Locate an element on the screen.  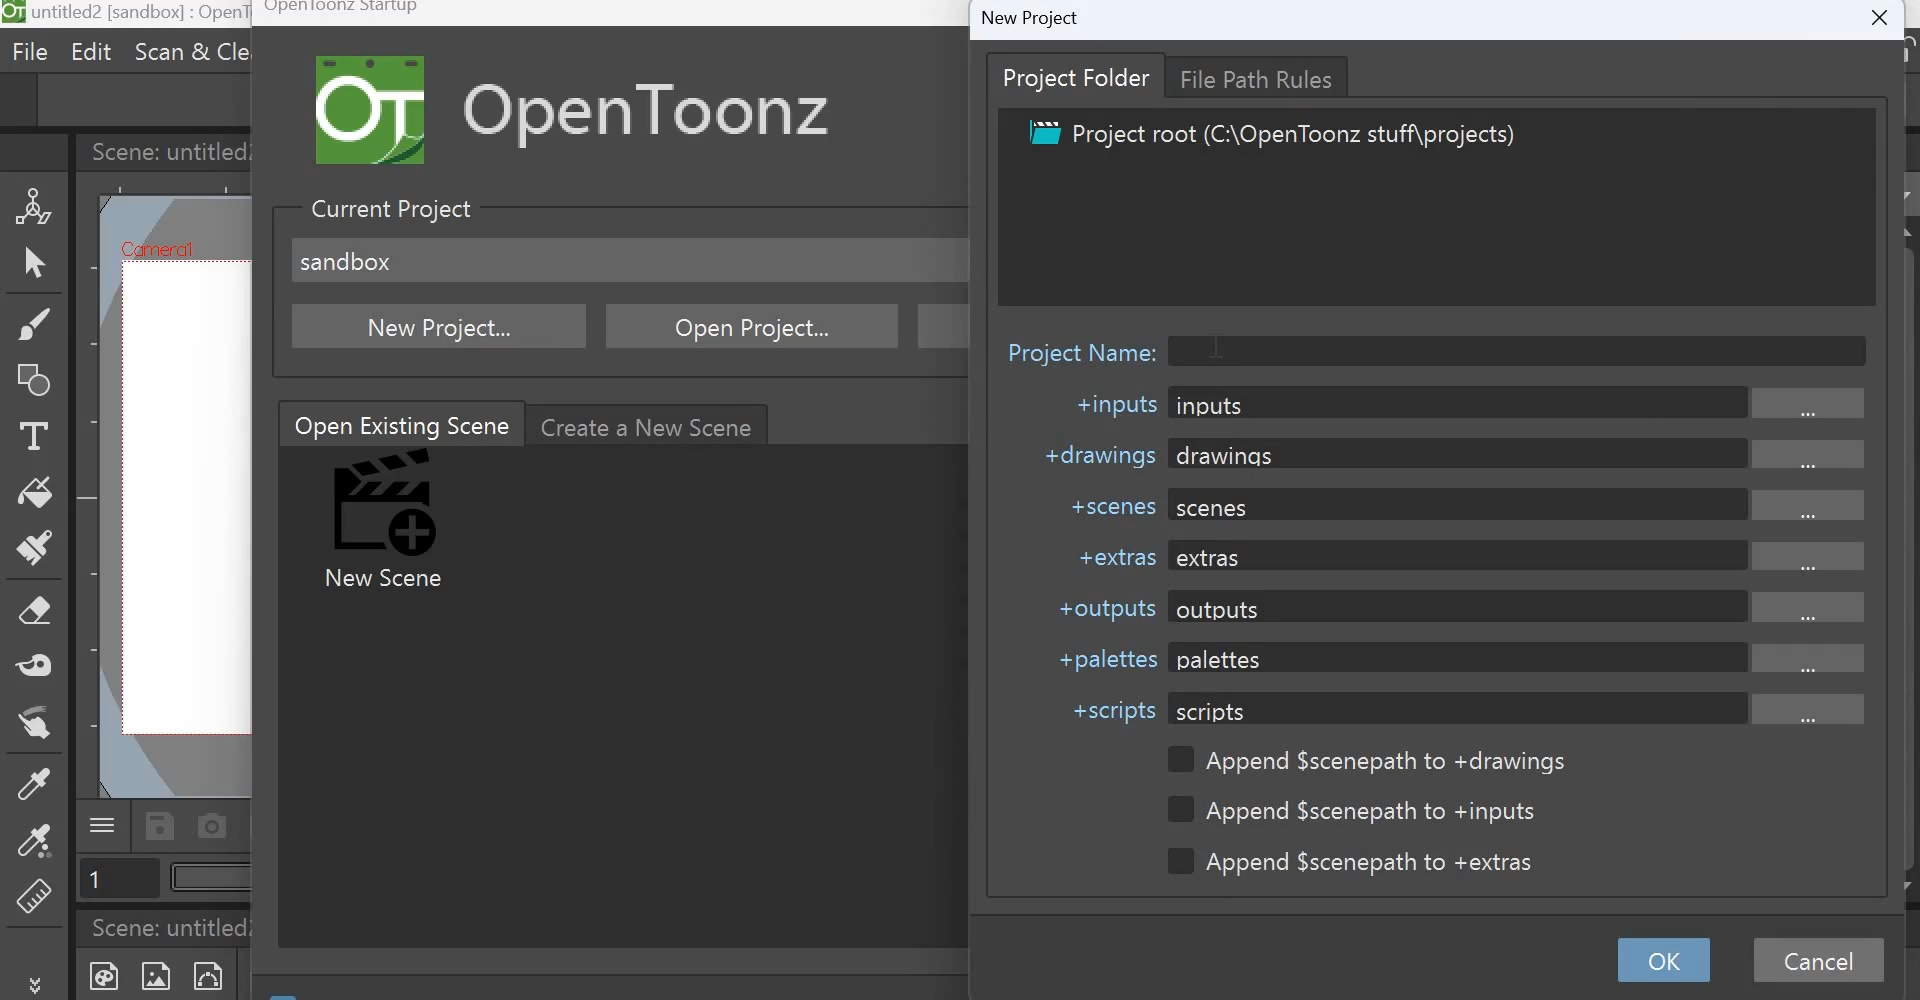
Style Picker tool is located at coordinates (31, 790).